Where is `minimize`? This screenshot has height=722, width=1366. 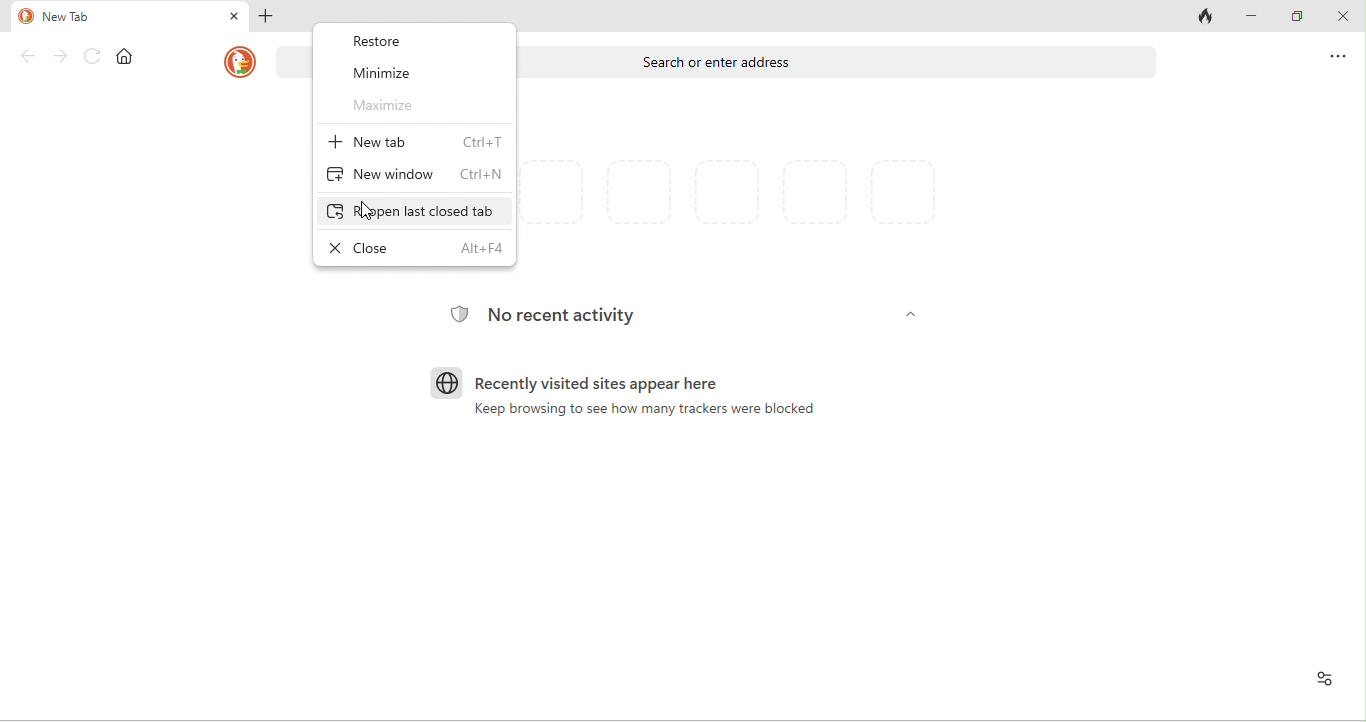
minimize is located at coordinates (389, 76).